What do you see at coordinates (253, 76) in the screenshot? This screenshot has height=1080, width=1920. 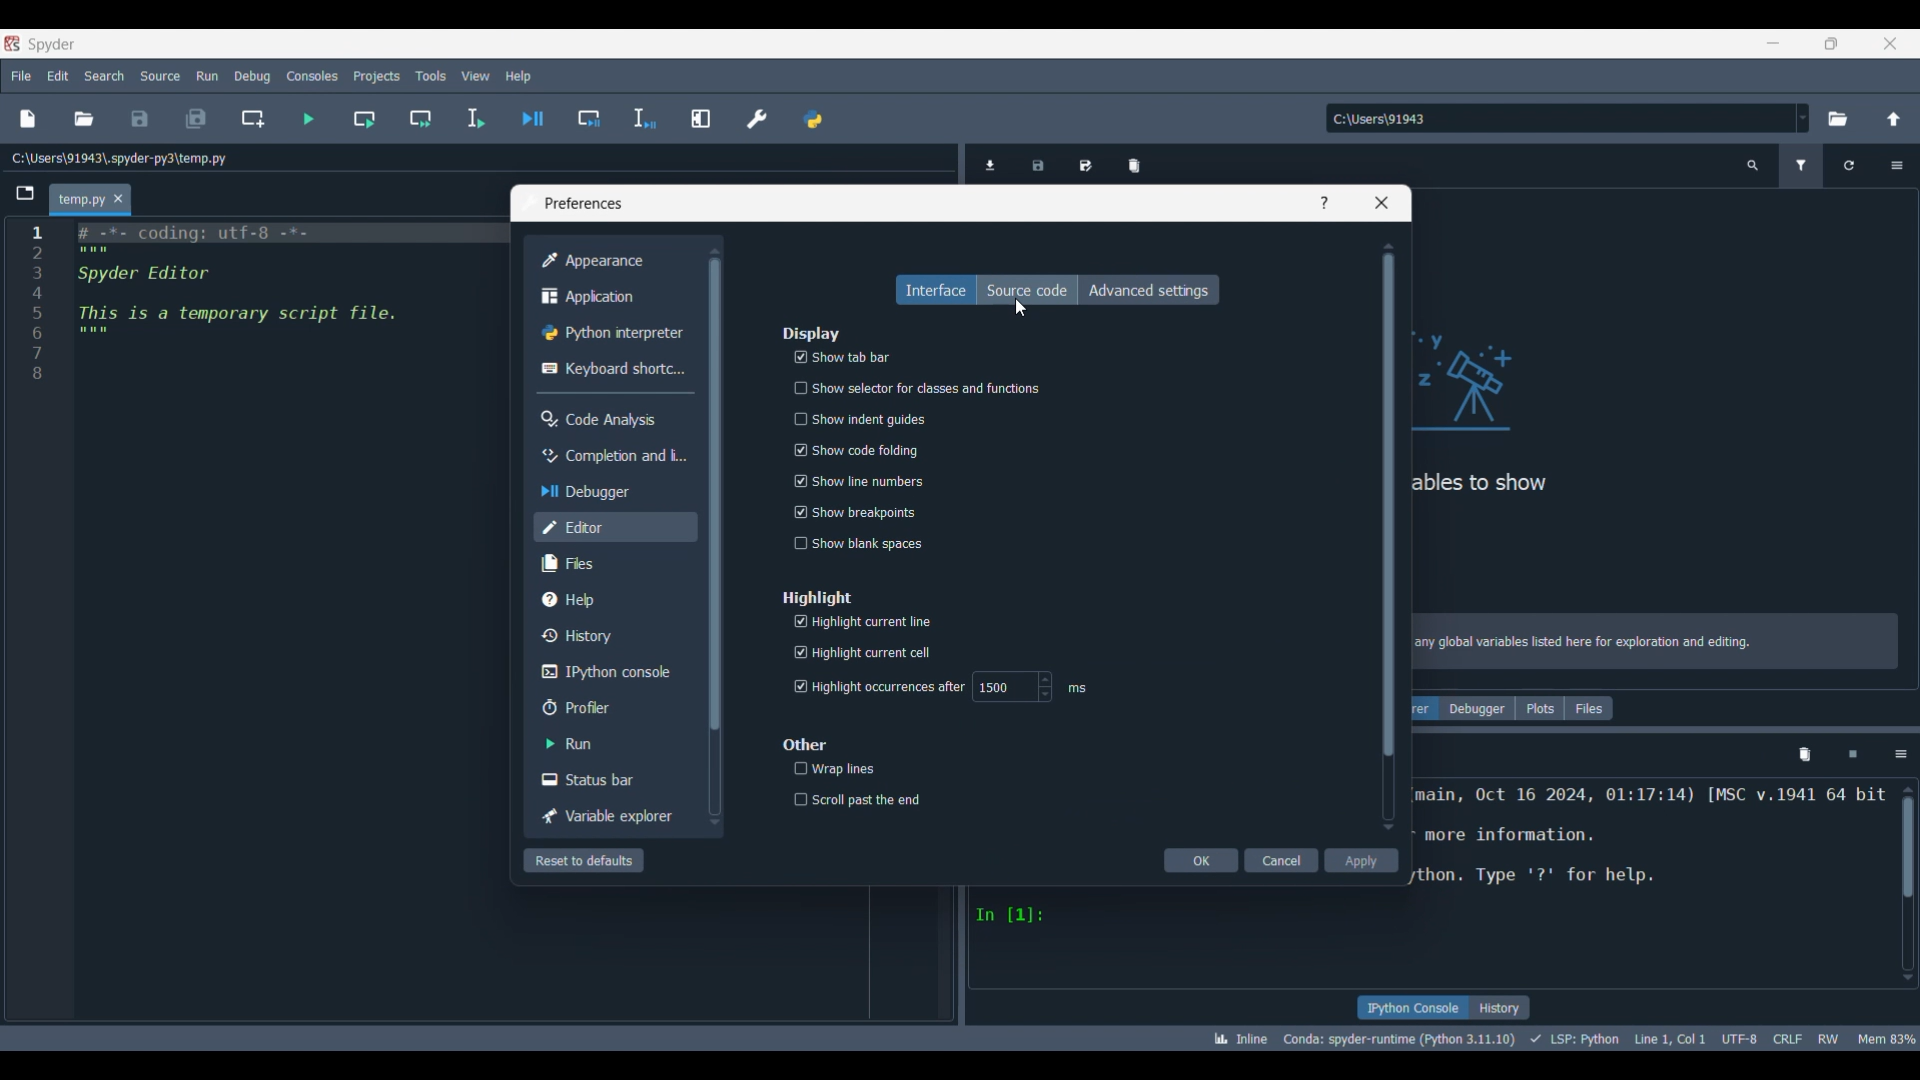 I see `Debug menu` at bounding box center [253, 76].